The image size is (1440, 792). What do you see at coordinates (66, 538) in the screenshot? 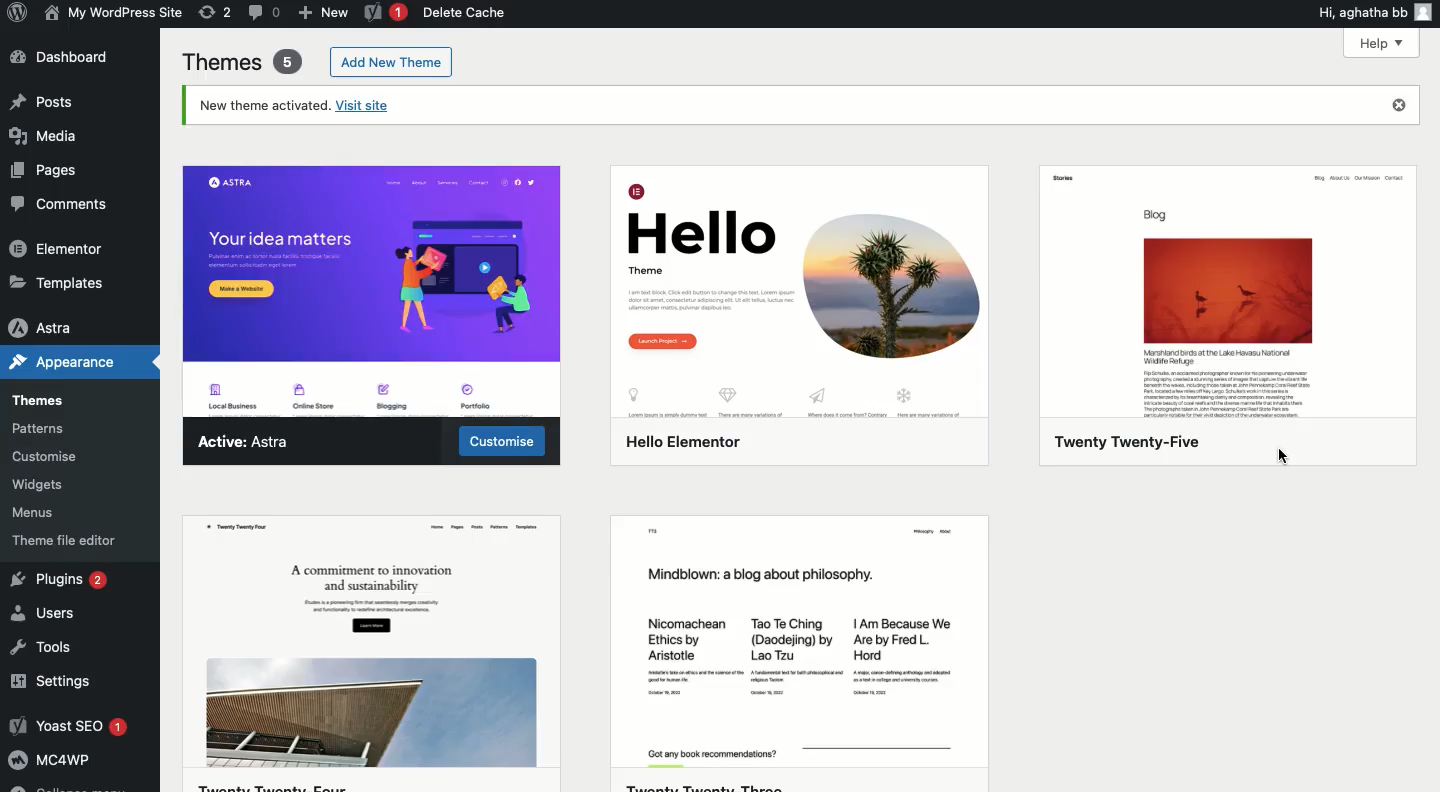
I see `Theme file editor` at bounding box center [66, 538].